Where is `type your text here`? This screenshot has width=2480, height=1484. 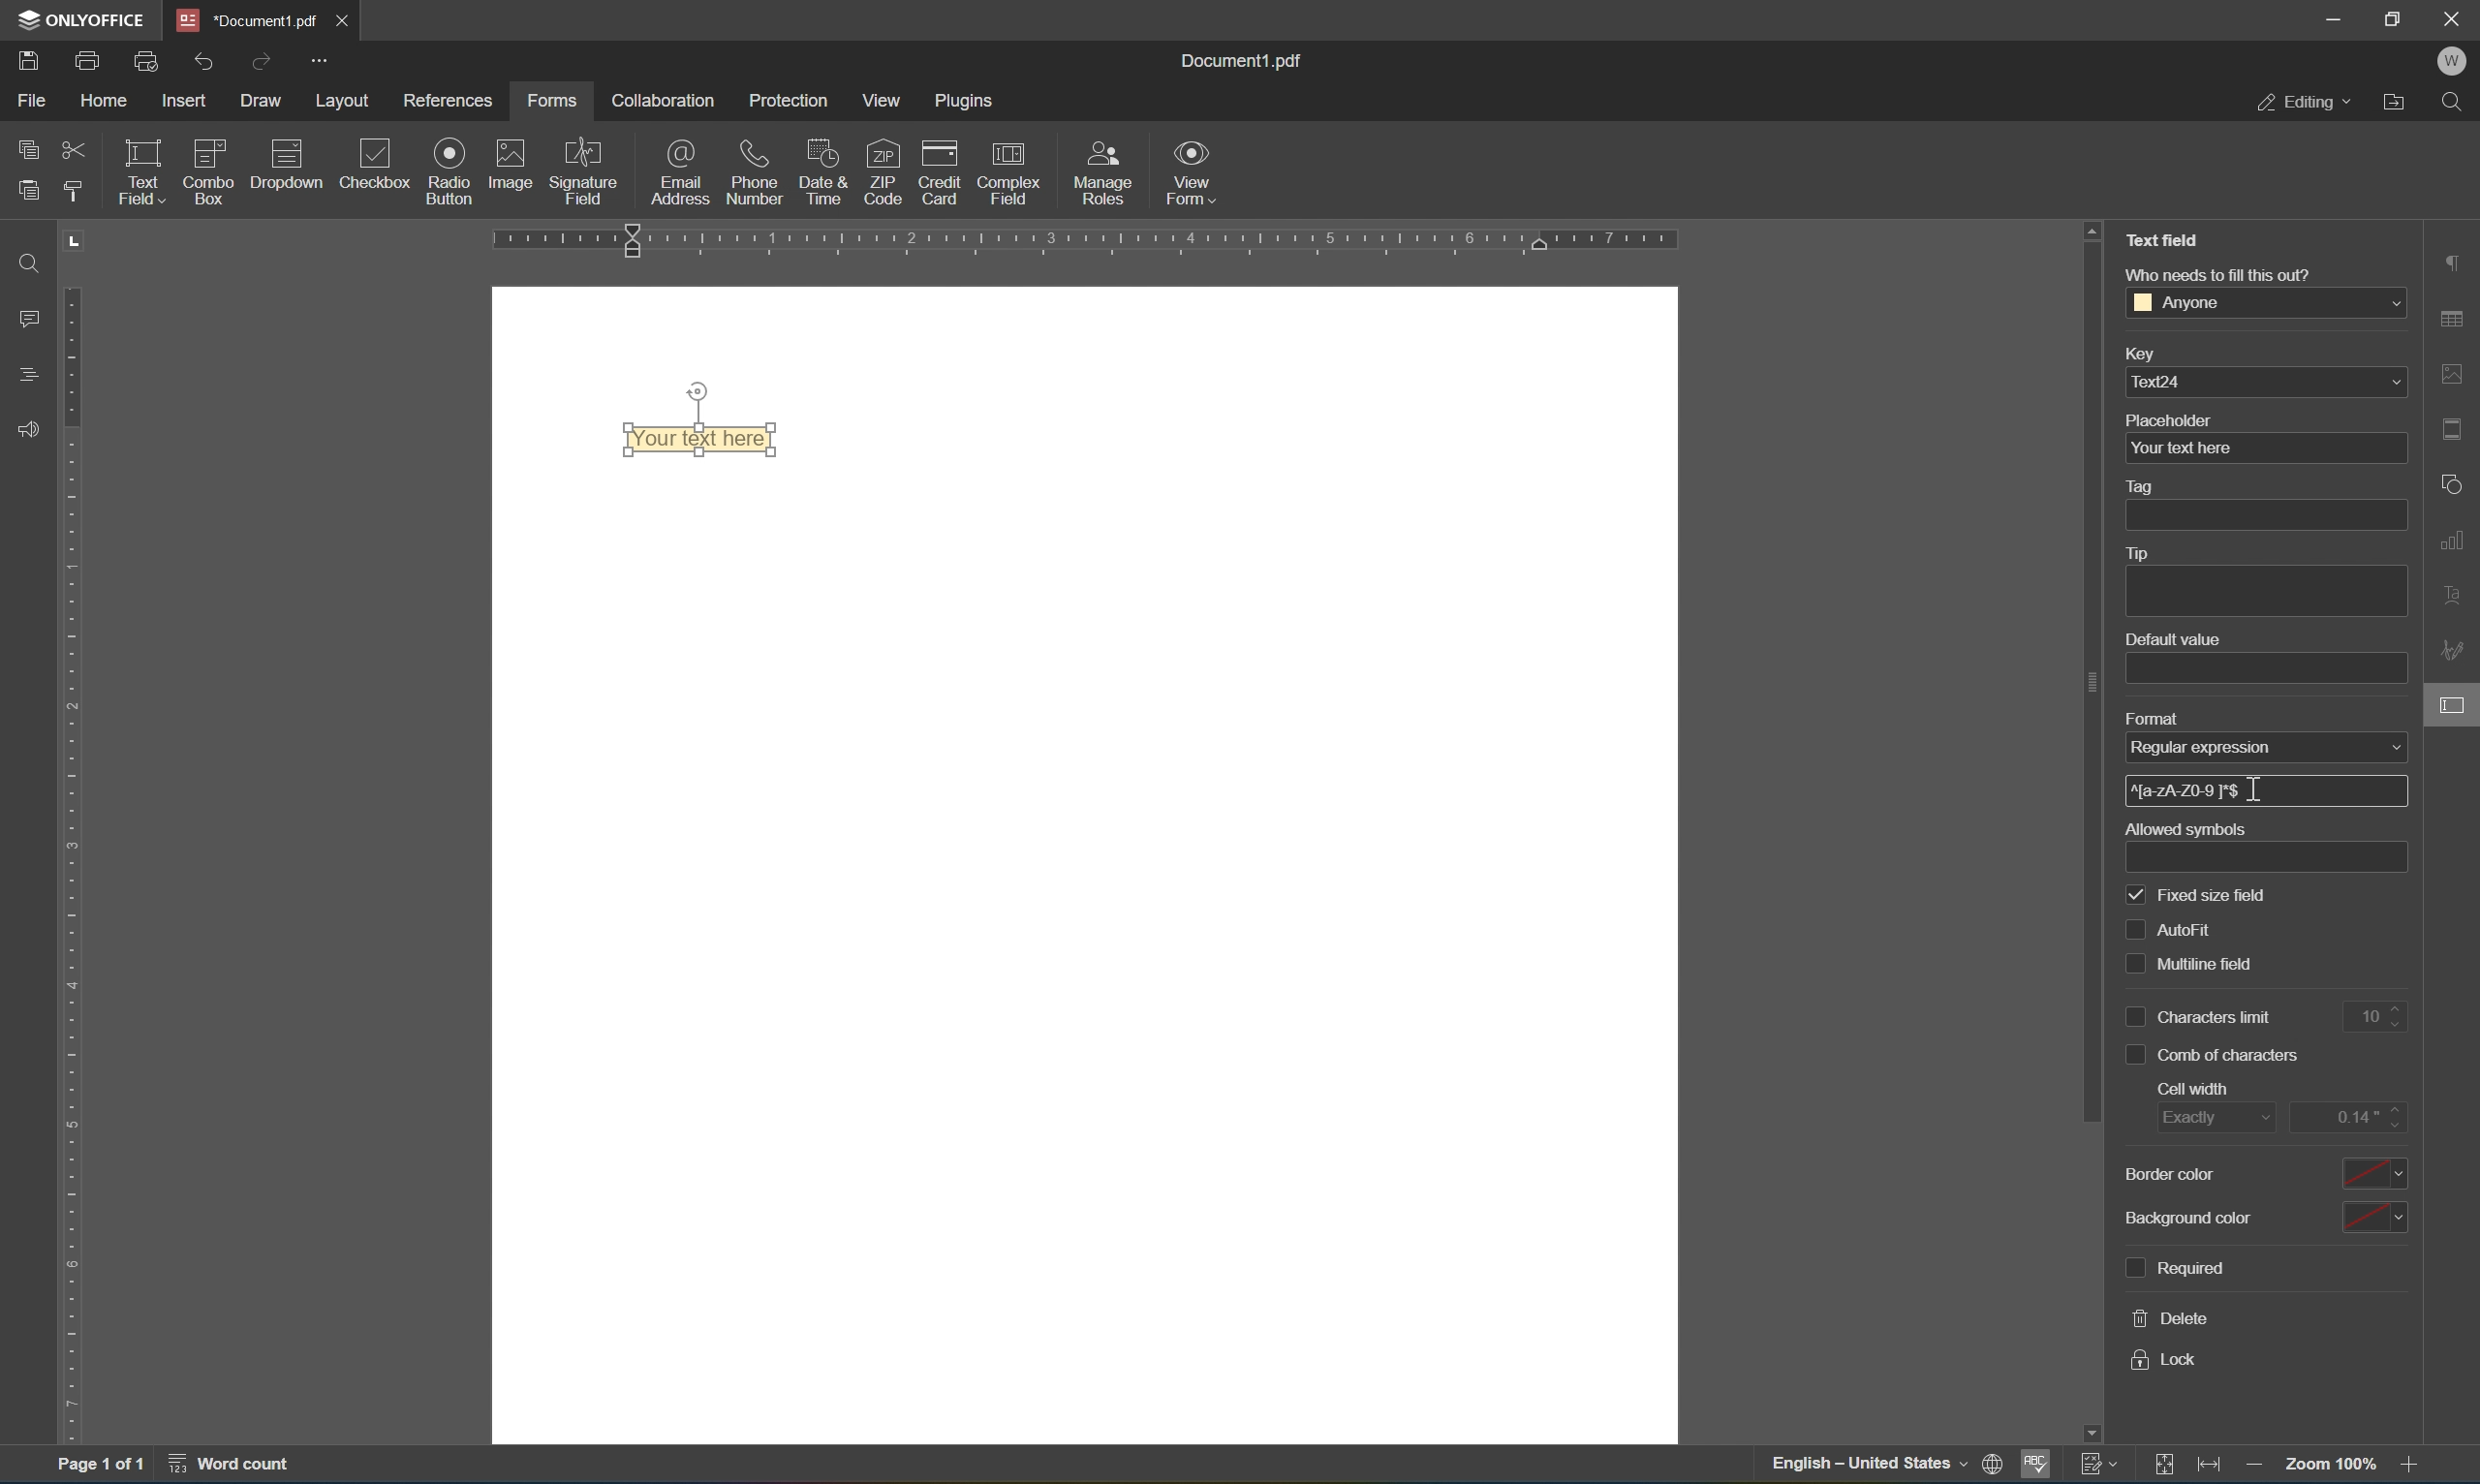
type your text here is located at coordinates (699, 438).